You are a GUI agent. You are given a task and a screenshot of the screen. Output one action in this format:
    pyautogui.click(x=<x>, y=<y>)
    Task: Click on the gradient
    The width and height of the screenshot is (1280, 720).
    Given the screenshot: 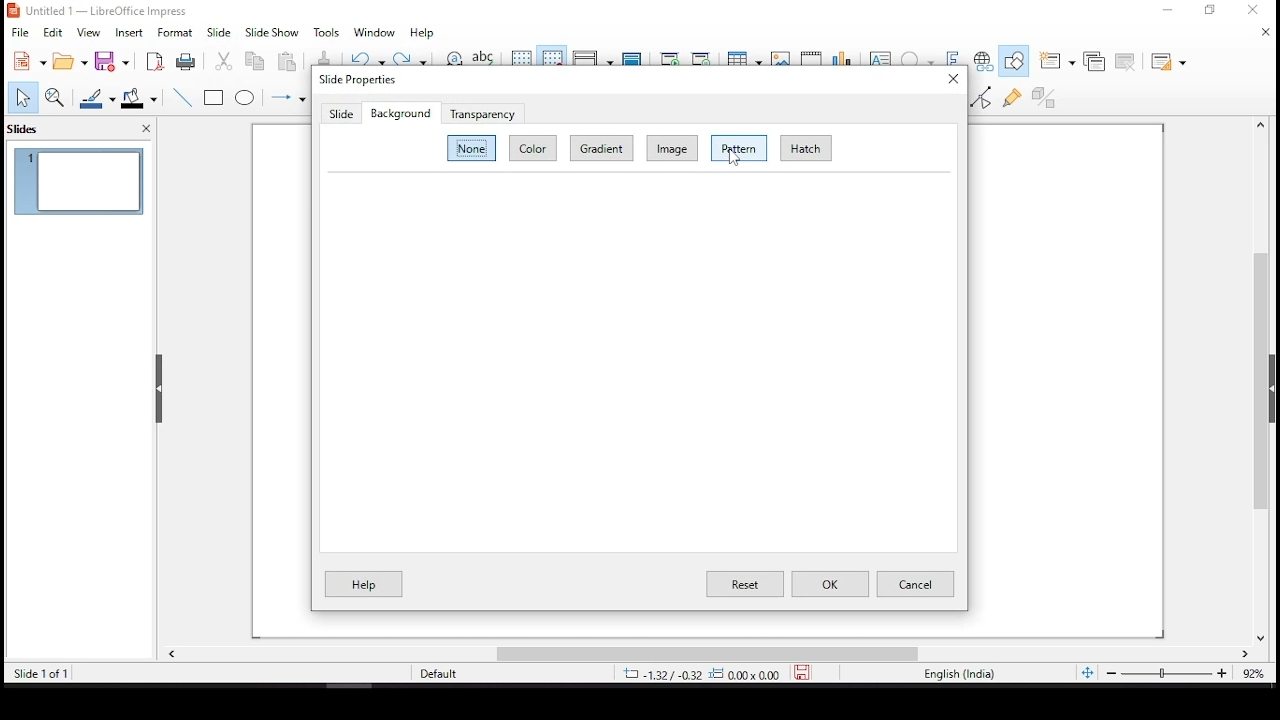 What is the action you would take?
    pyautogui.click(x=603, y=147)
    